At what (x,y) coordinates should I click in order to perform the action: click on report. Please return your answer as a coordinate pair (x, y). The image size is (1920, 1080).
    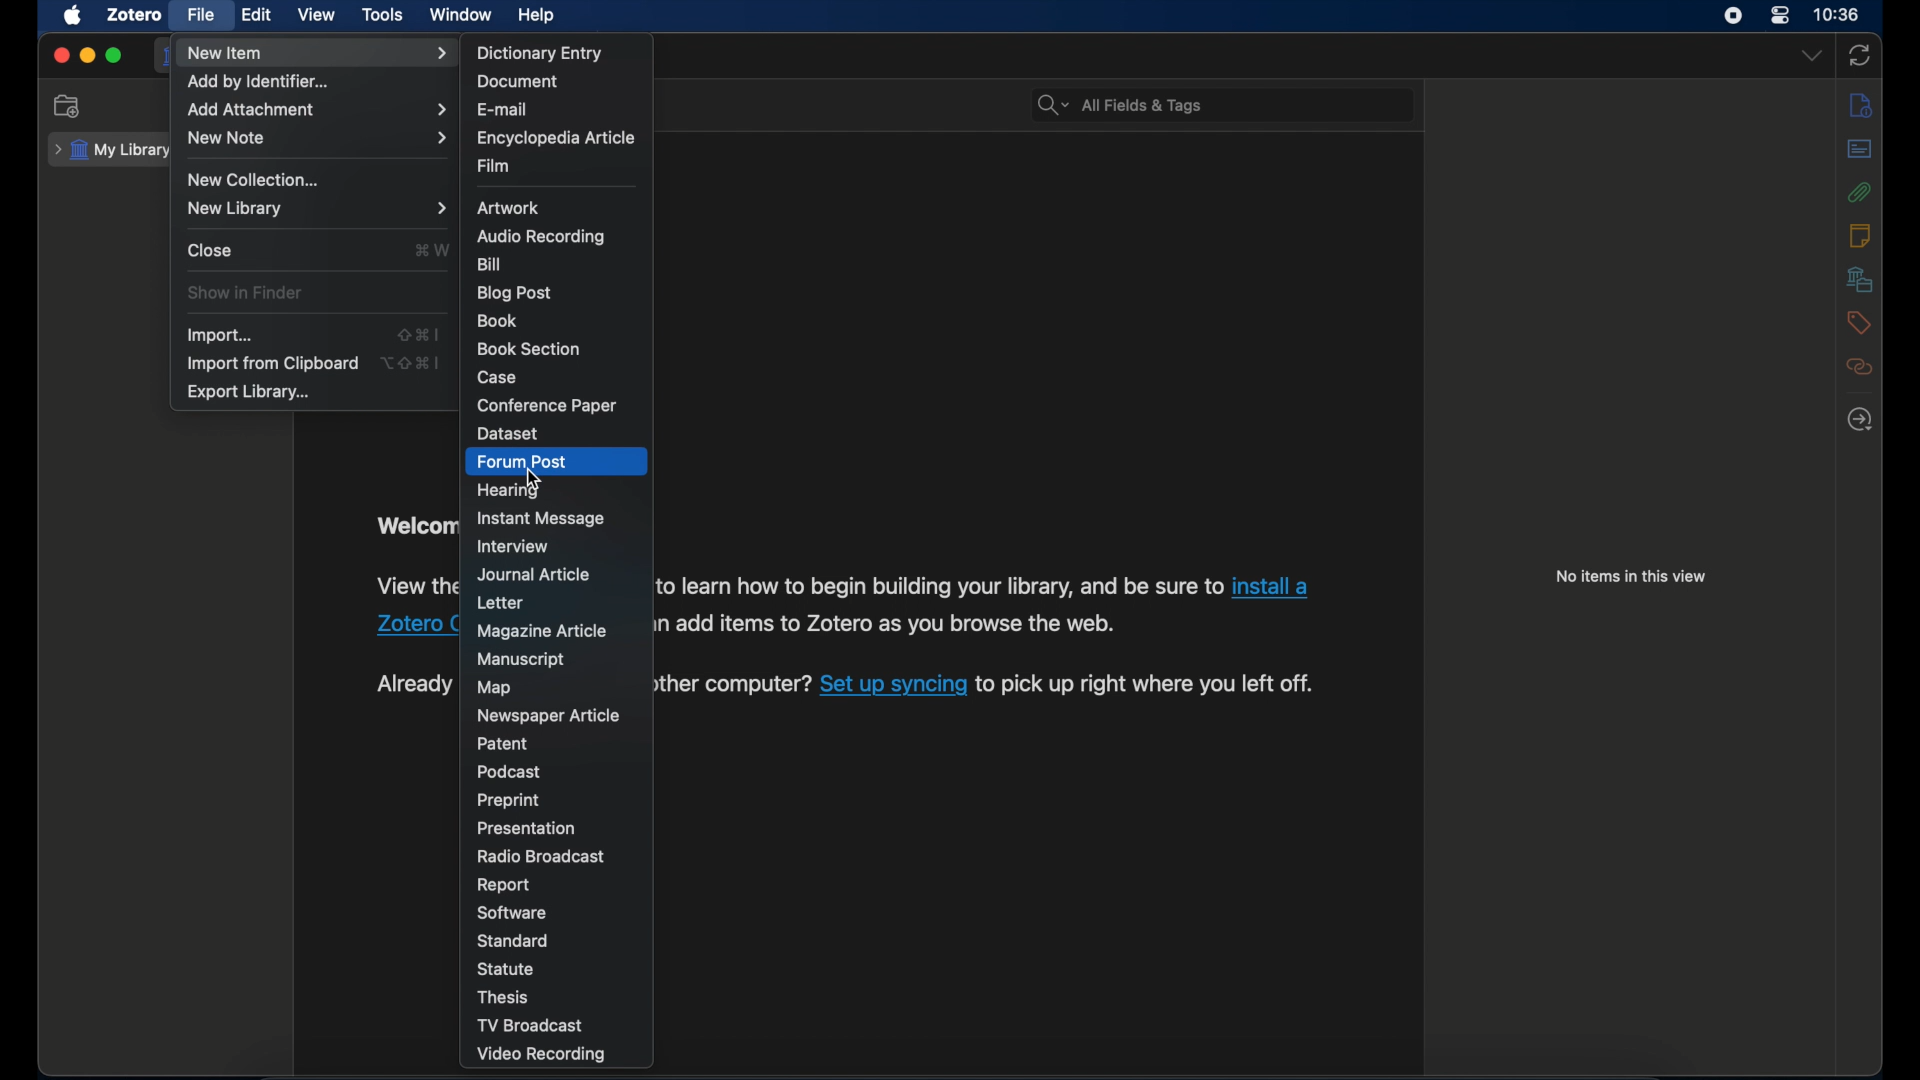
    Looking at the image, I should click on (505, 885).